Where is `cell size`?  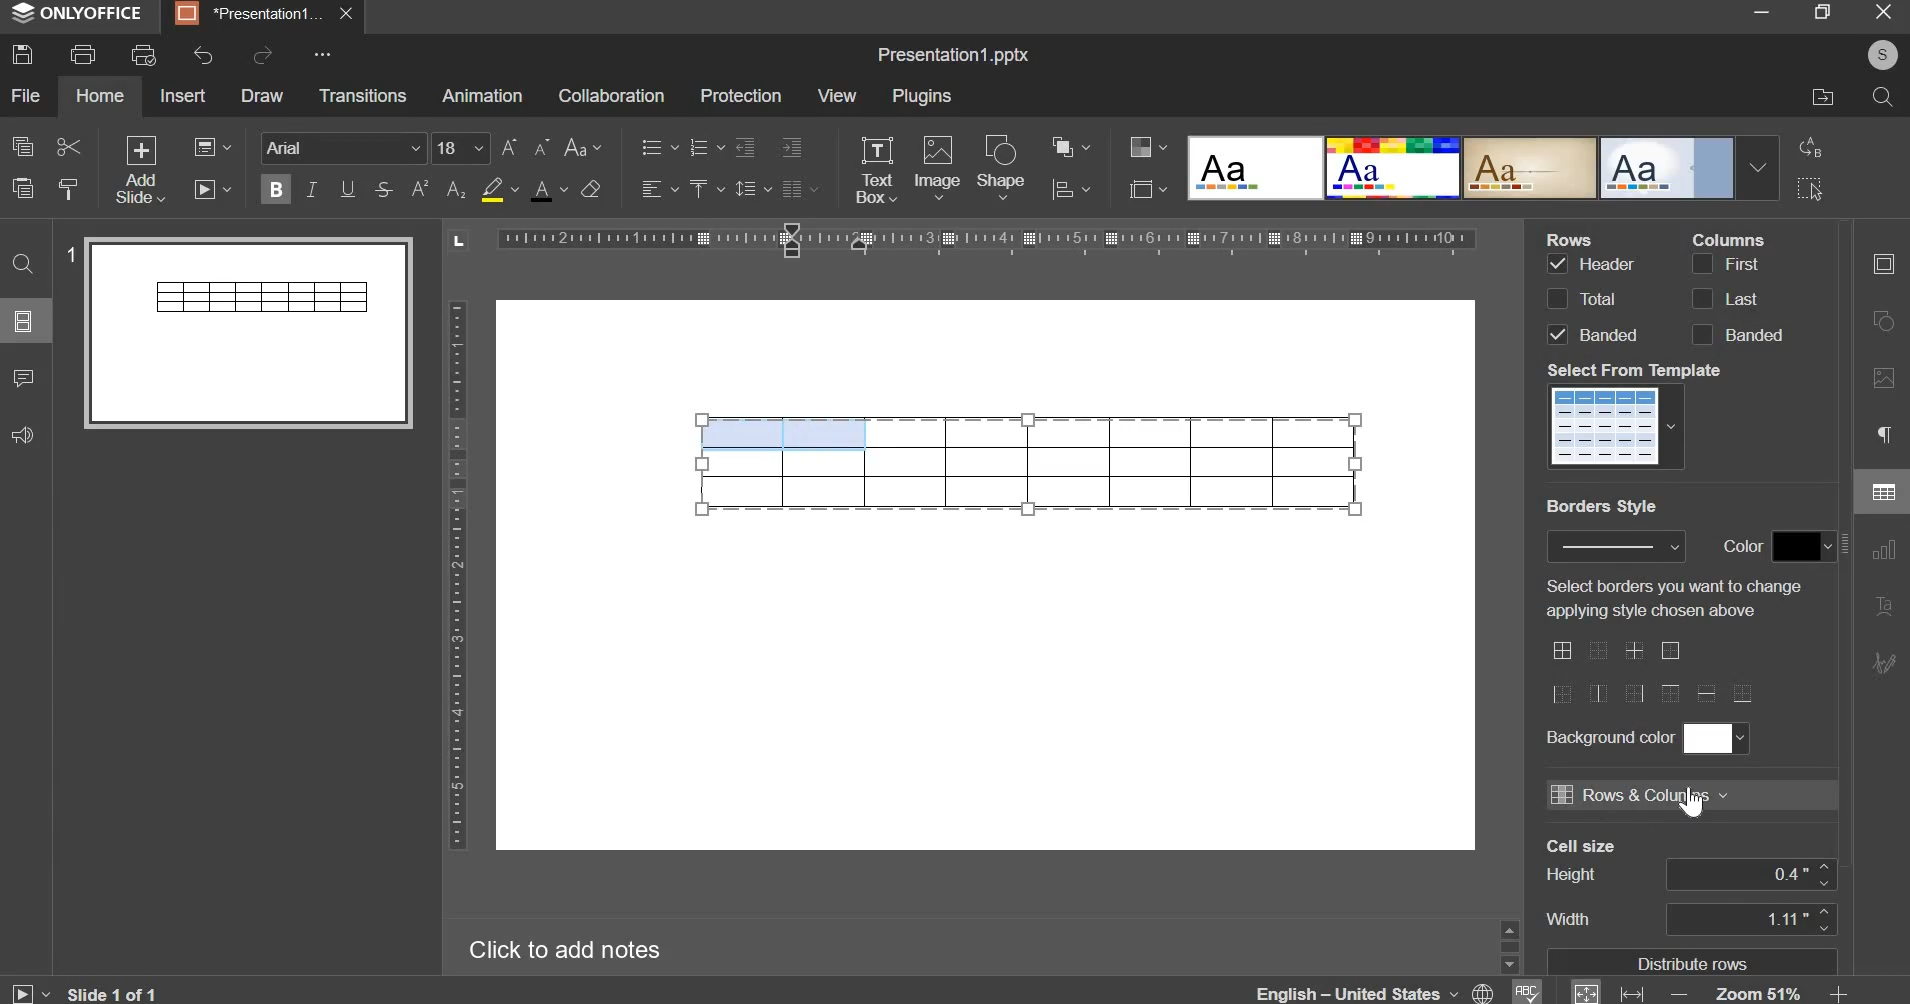
cell size is located at coordinates (1751, 874).